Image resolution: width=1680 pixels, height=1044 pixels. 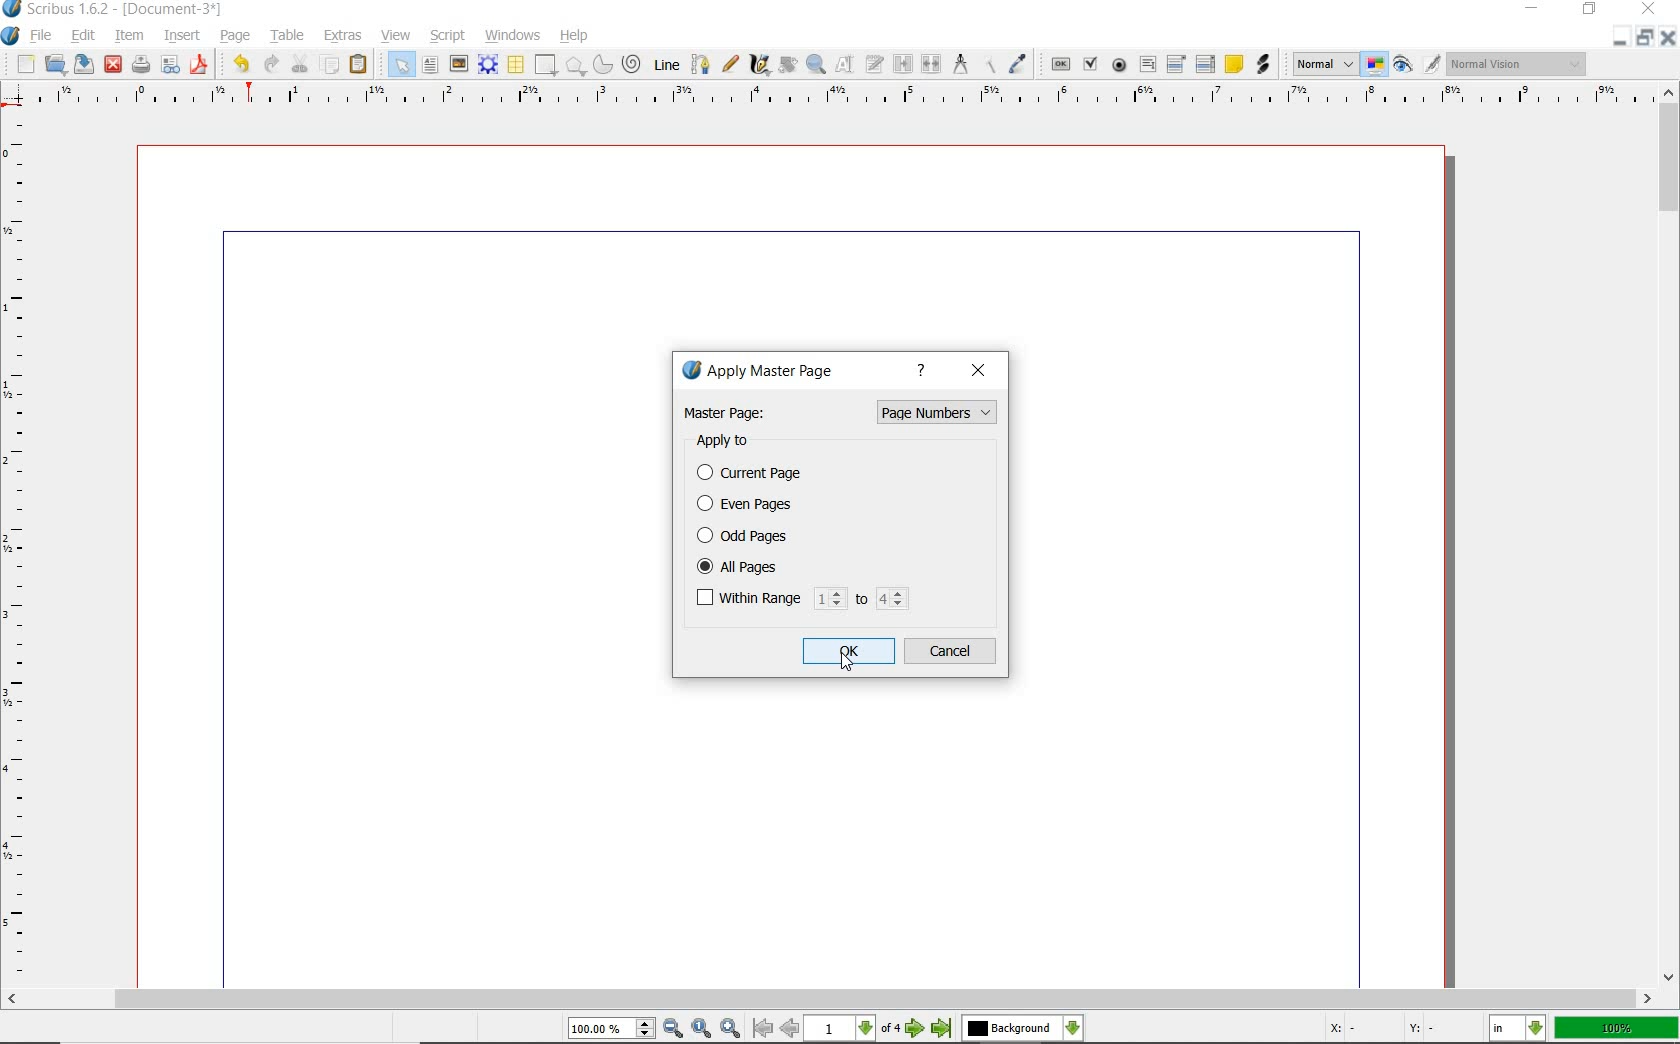 What do you see at coordinates (1619, 40) in the screenshot?
I see `Restore Down` at bounding box center [1619, 40].